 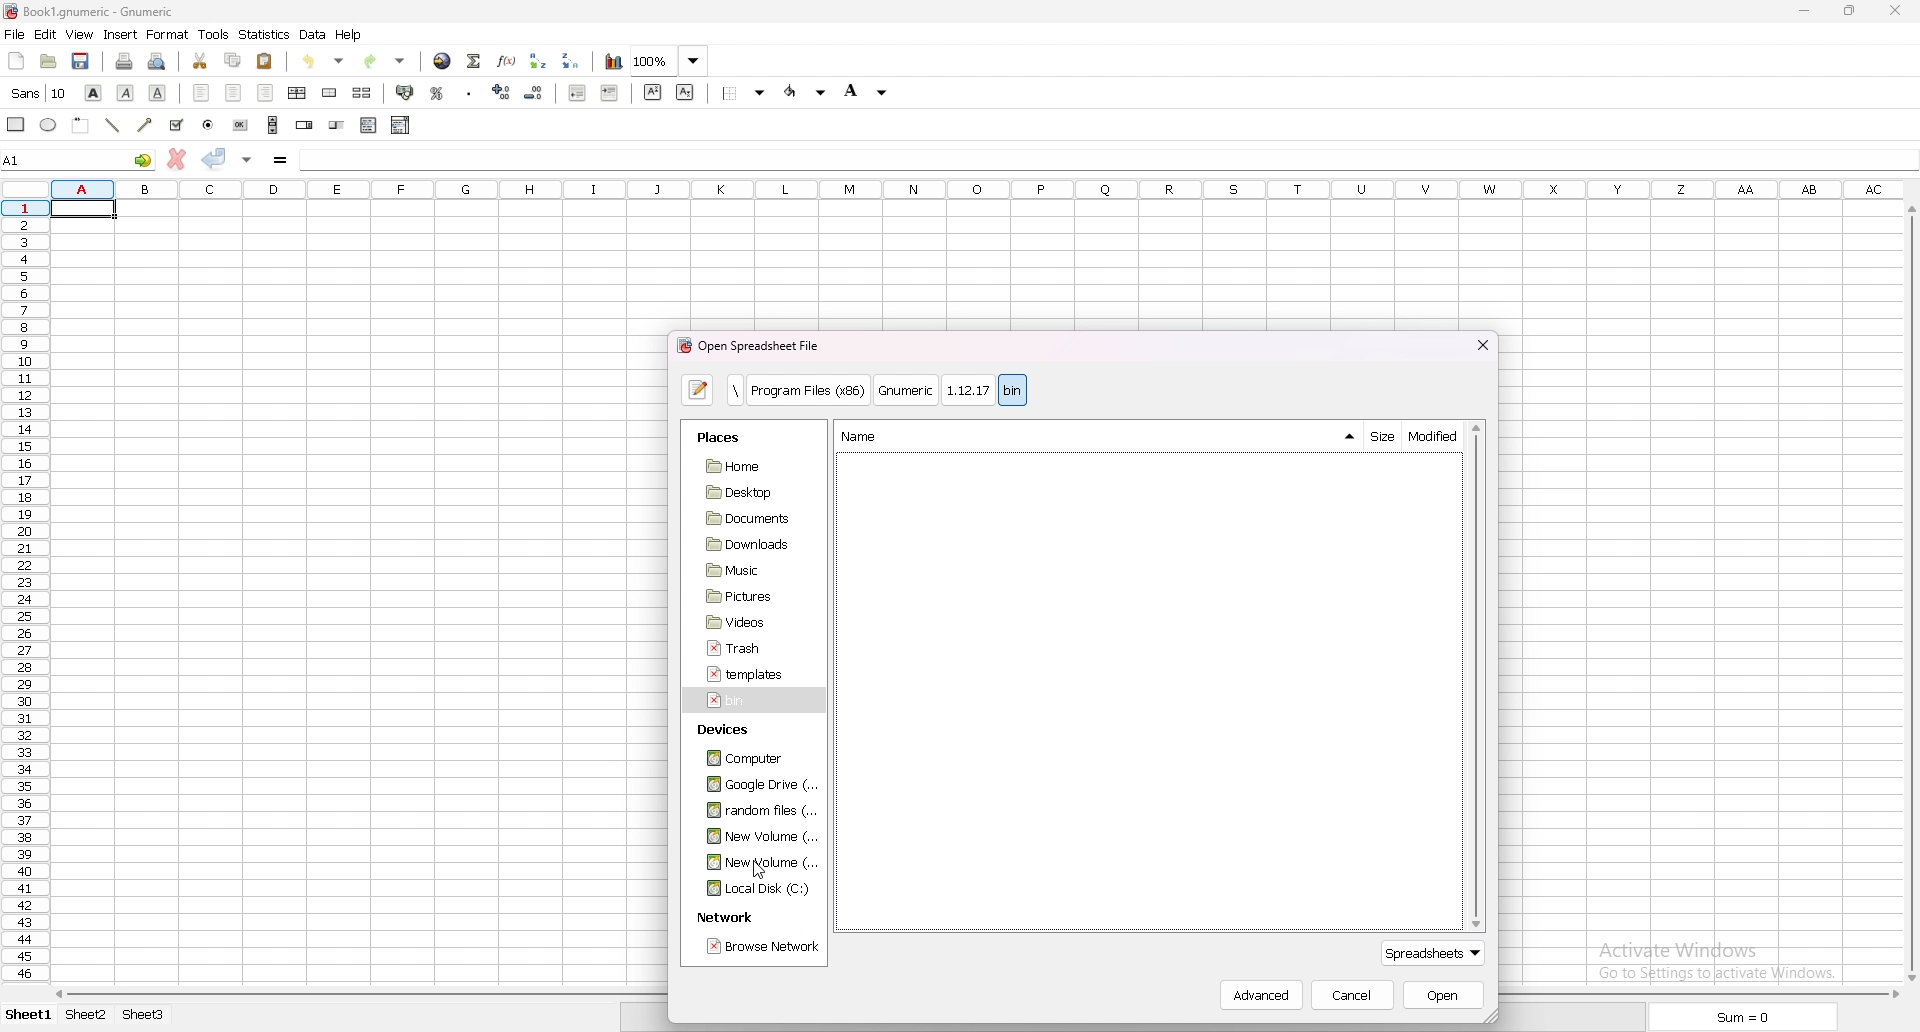 I want to click on increase indent, so click(x=610, y=93).